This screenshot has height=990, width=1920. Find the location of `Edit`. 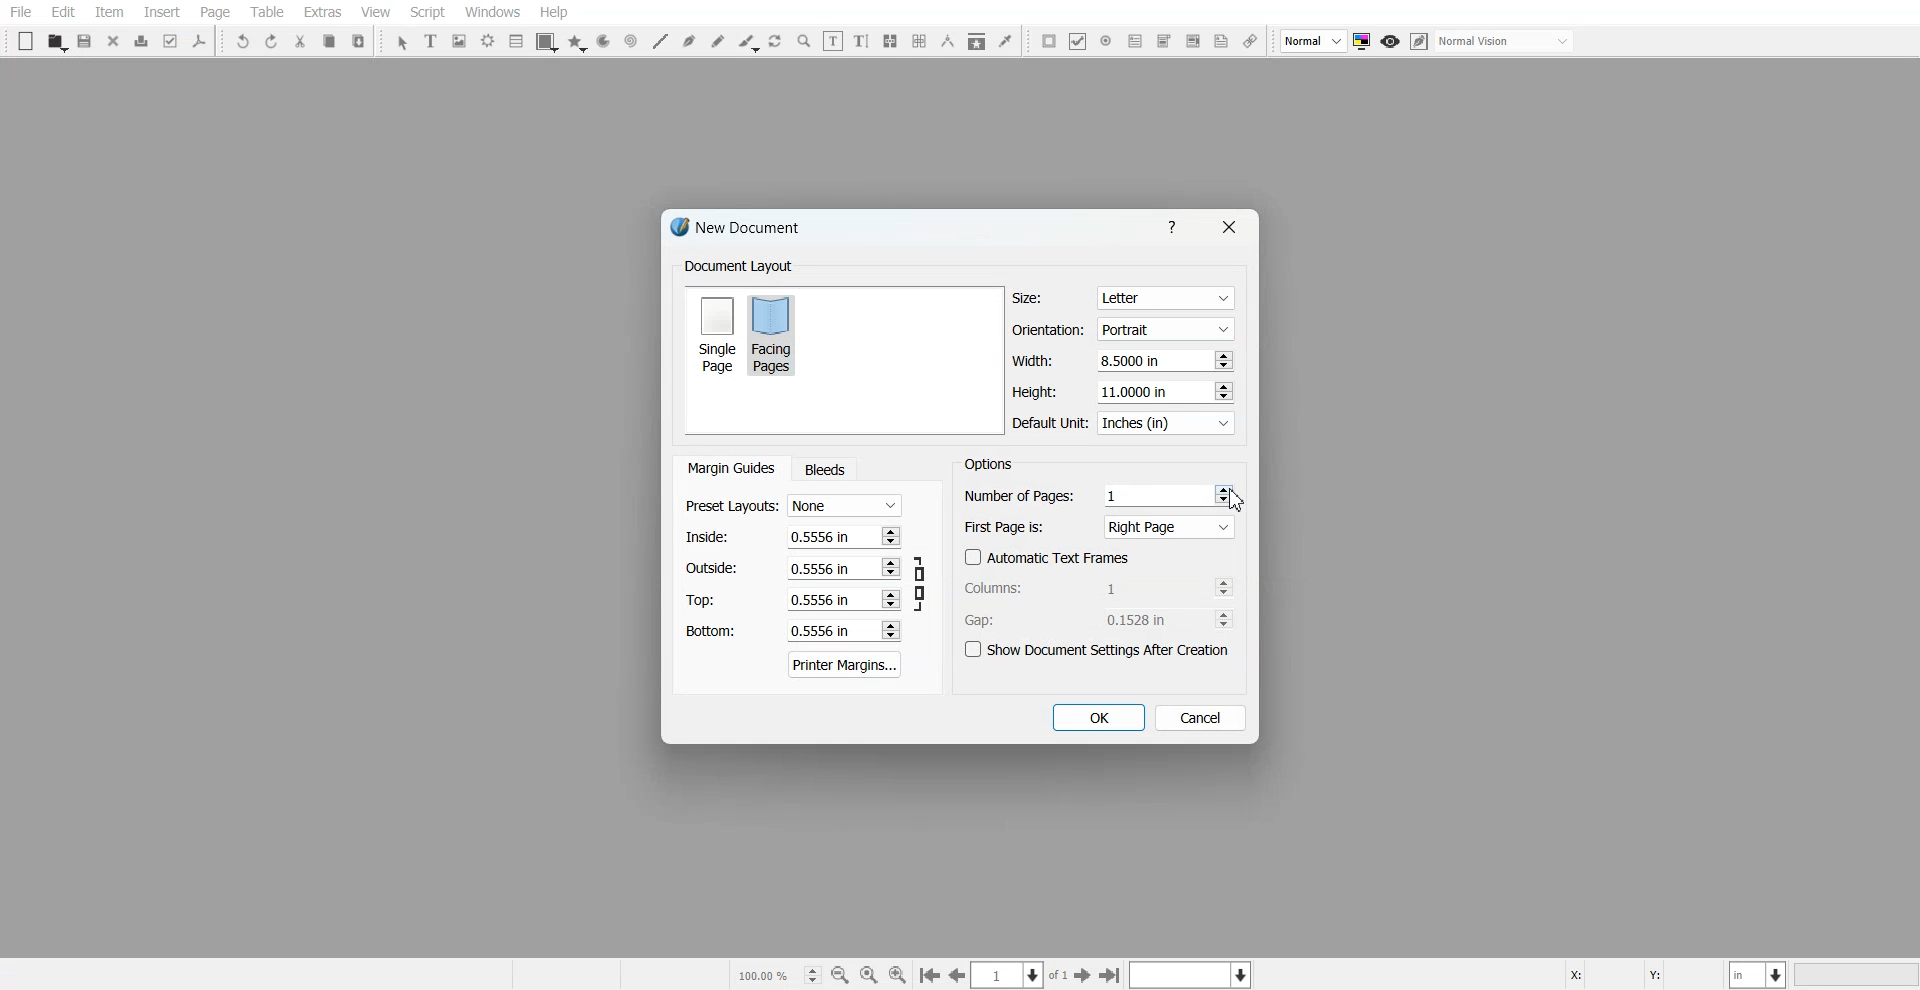

Edit is located at coordinates (62, 13).